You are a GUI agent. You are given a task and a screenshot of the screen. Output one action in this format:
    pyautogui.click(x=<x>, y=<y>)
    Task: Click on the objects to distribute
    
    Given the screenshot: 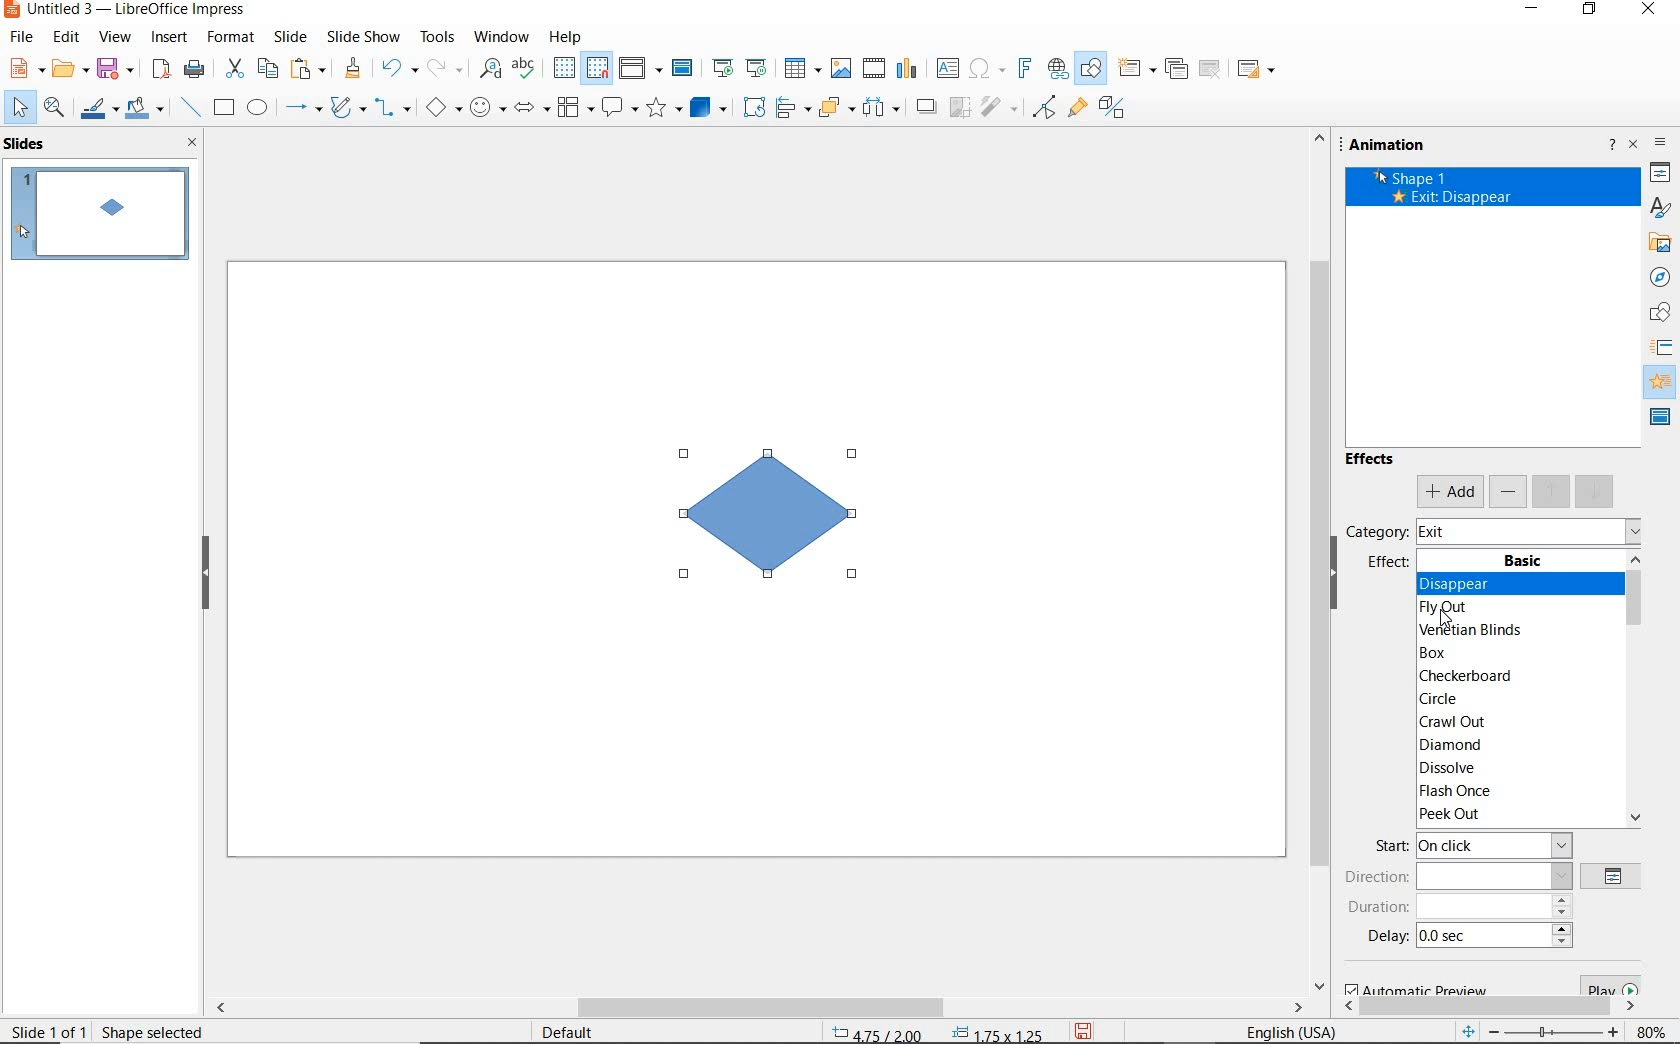 What is the action you would take?
    pyautogui.click(x=882, y=110)
    